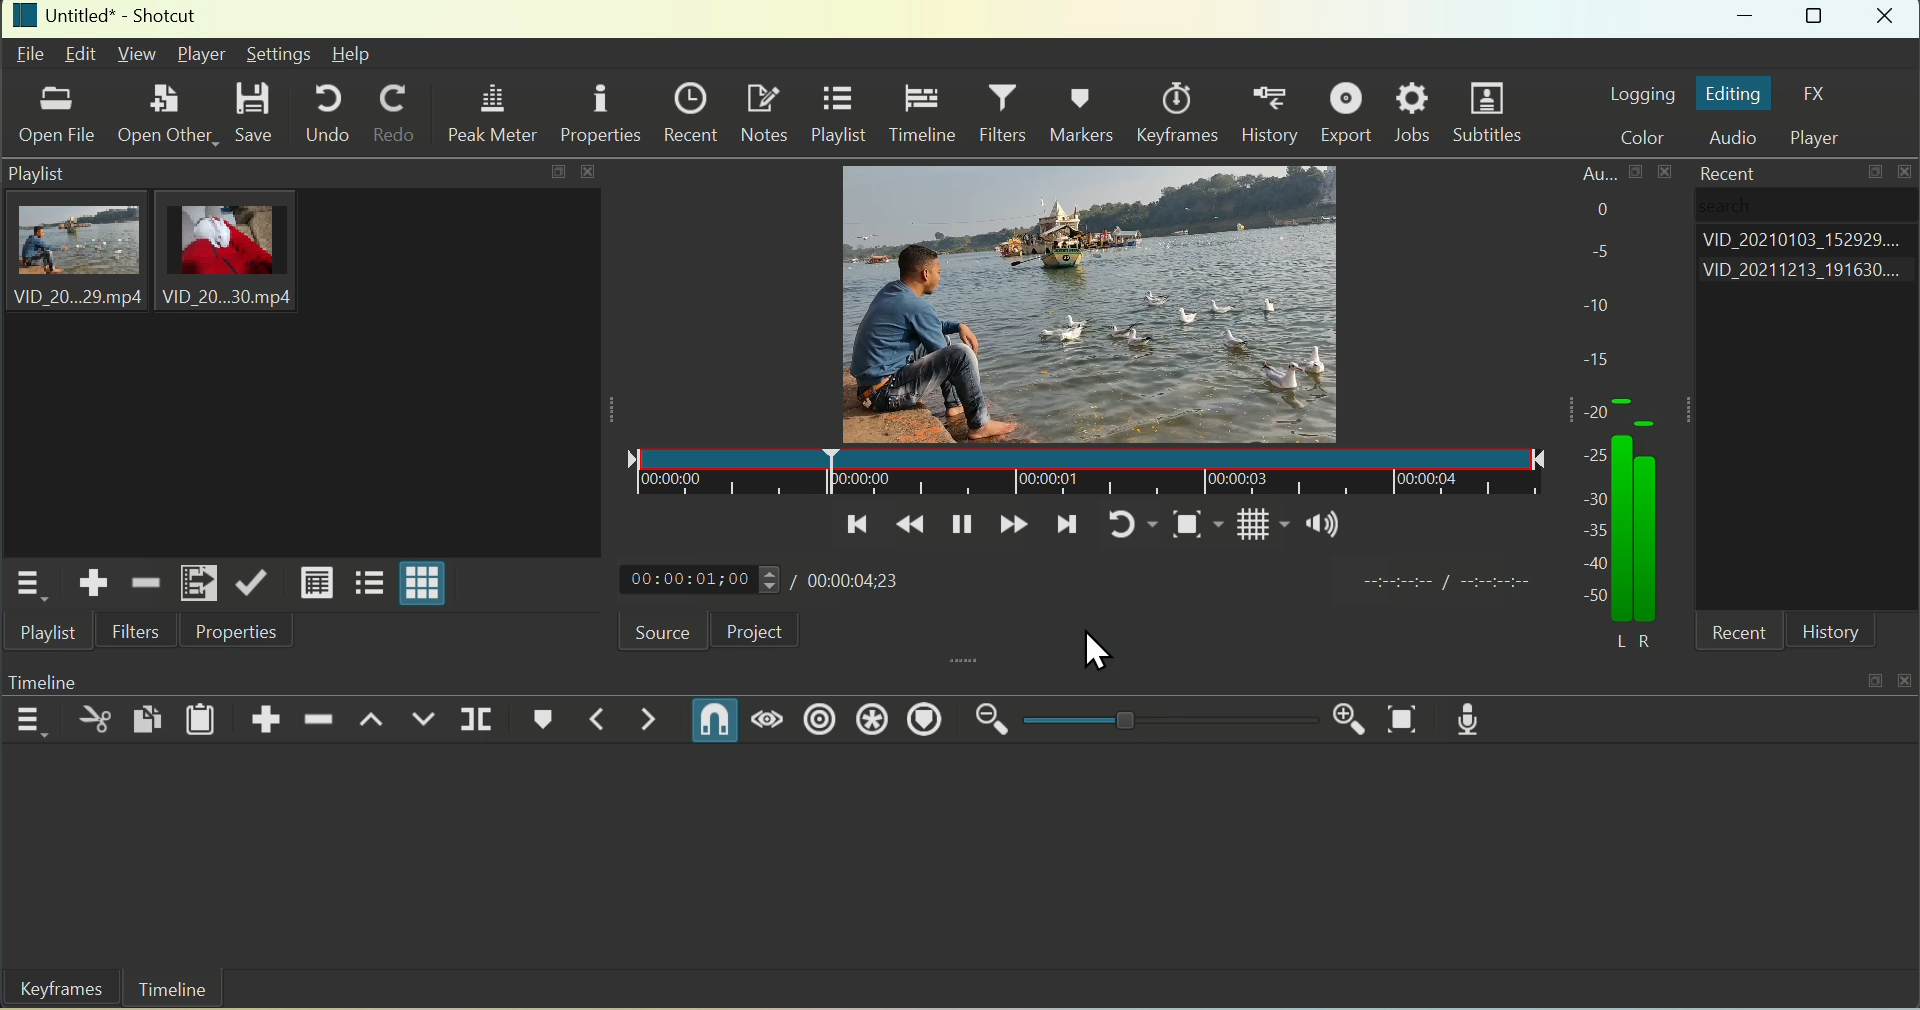 The image size is (1920, 1010). I want to click on Open File, so click(59, 118).